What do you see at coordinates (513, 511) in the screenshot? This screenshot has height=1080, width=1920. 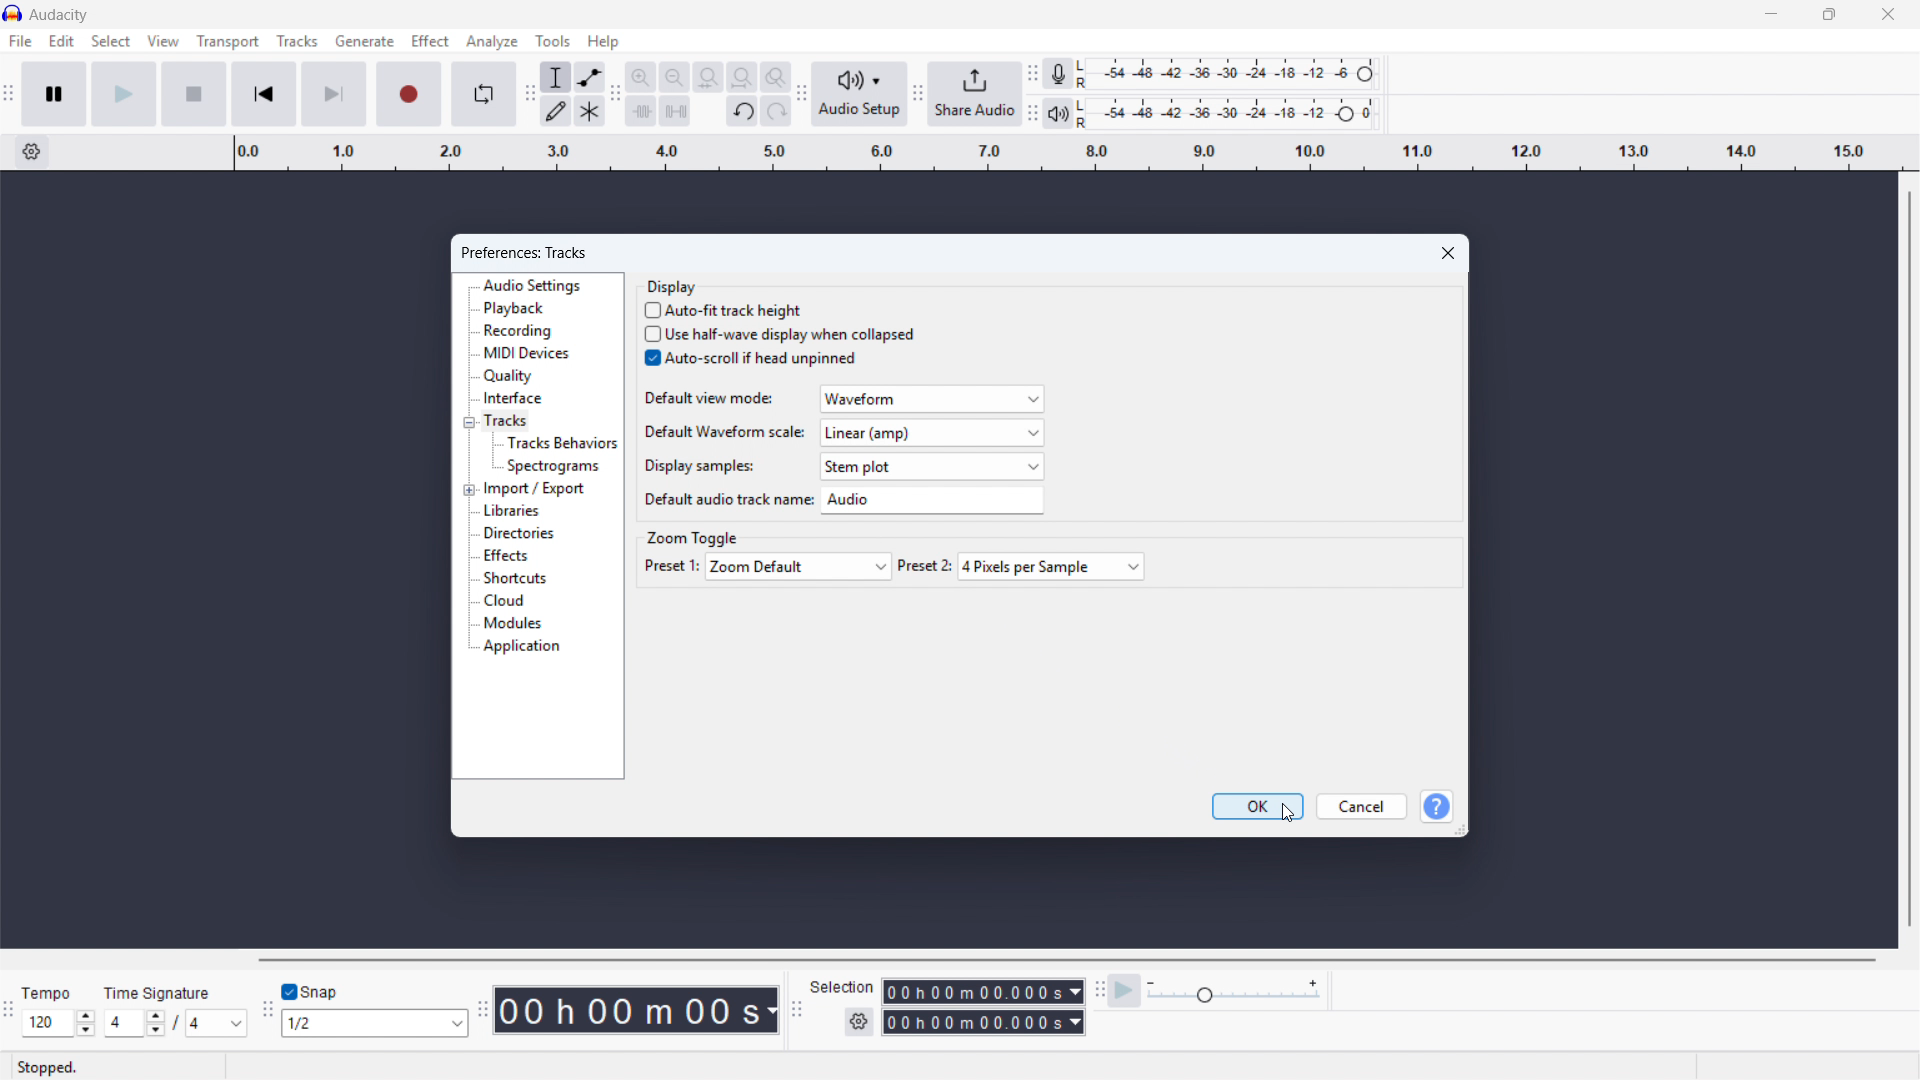 I see `libraries` at bounding box center [513, 511].